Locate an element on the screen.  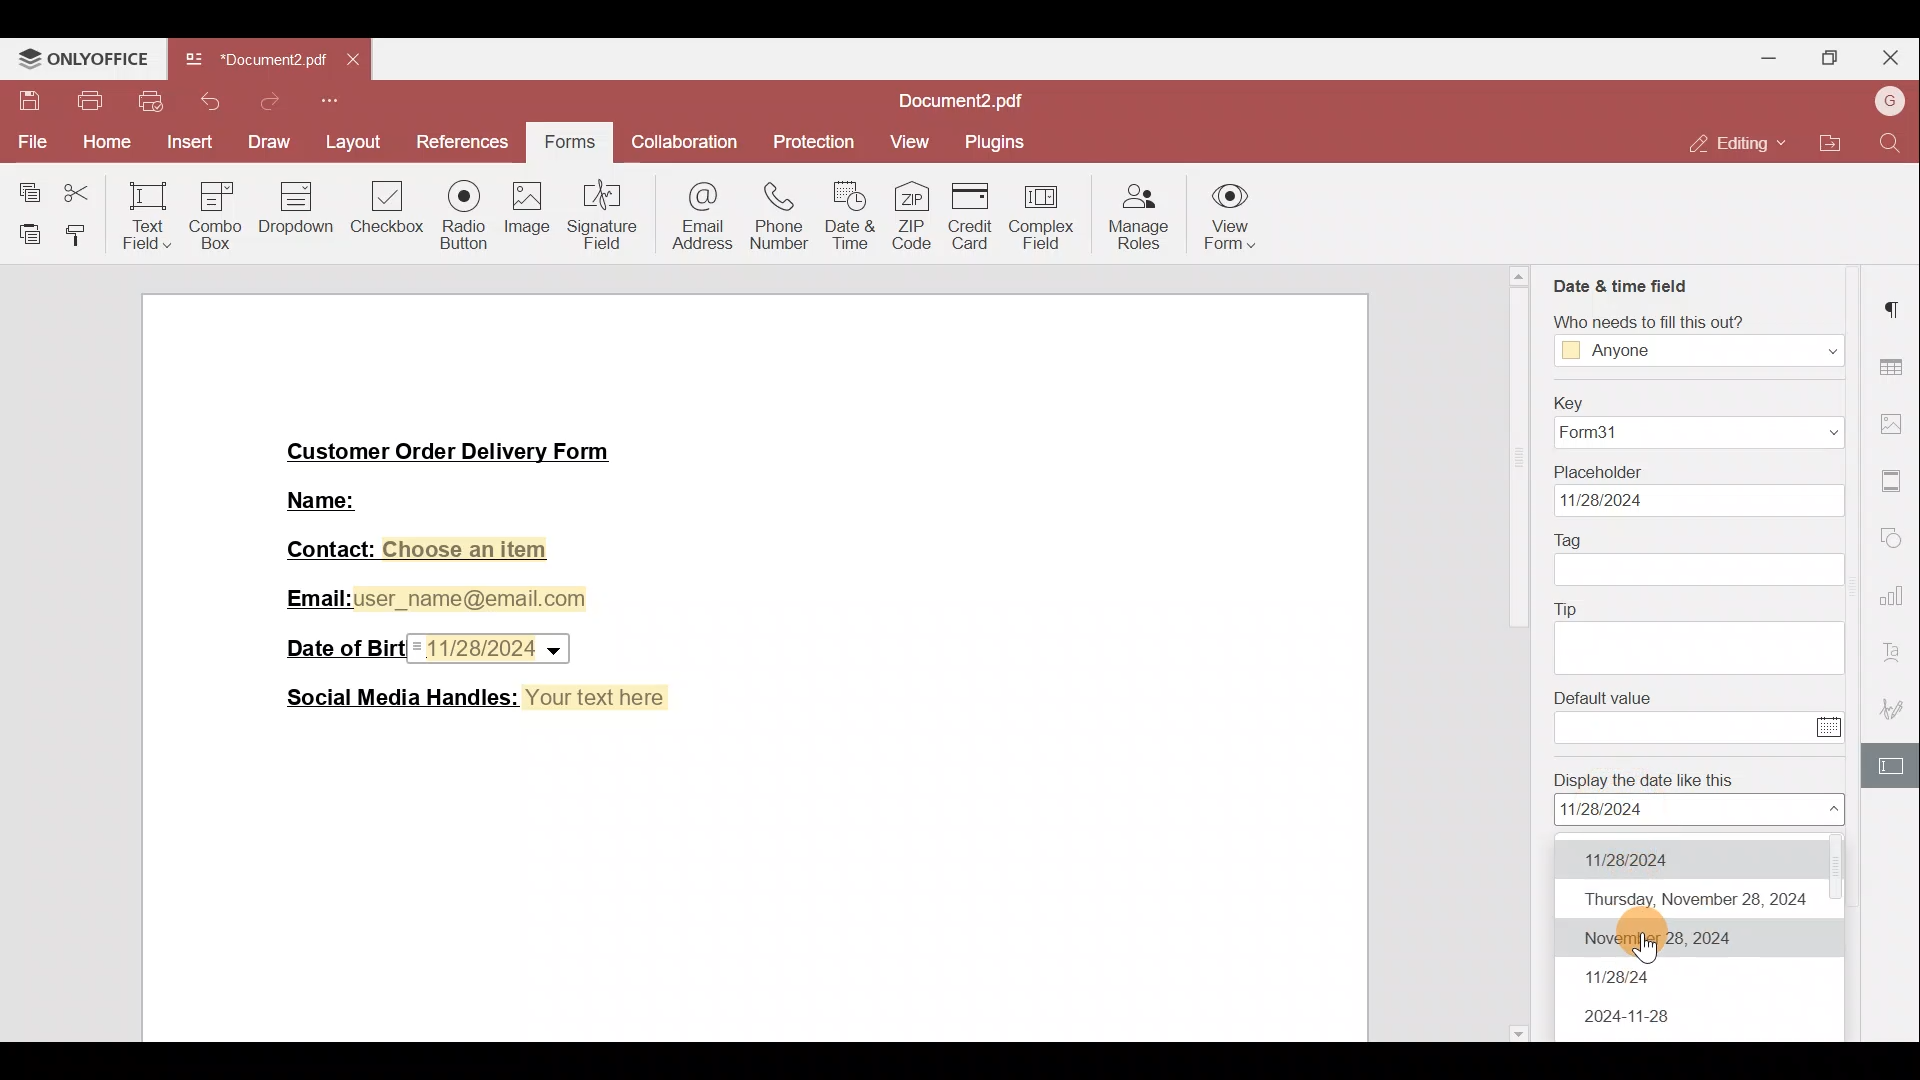
Cut is located at coordinates (82, 189).